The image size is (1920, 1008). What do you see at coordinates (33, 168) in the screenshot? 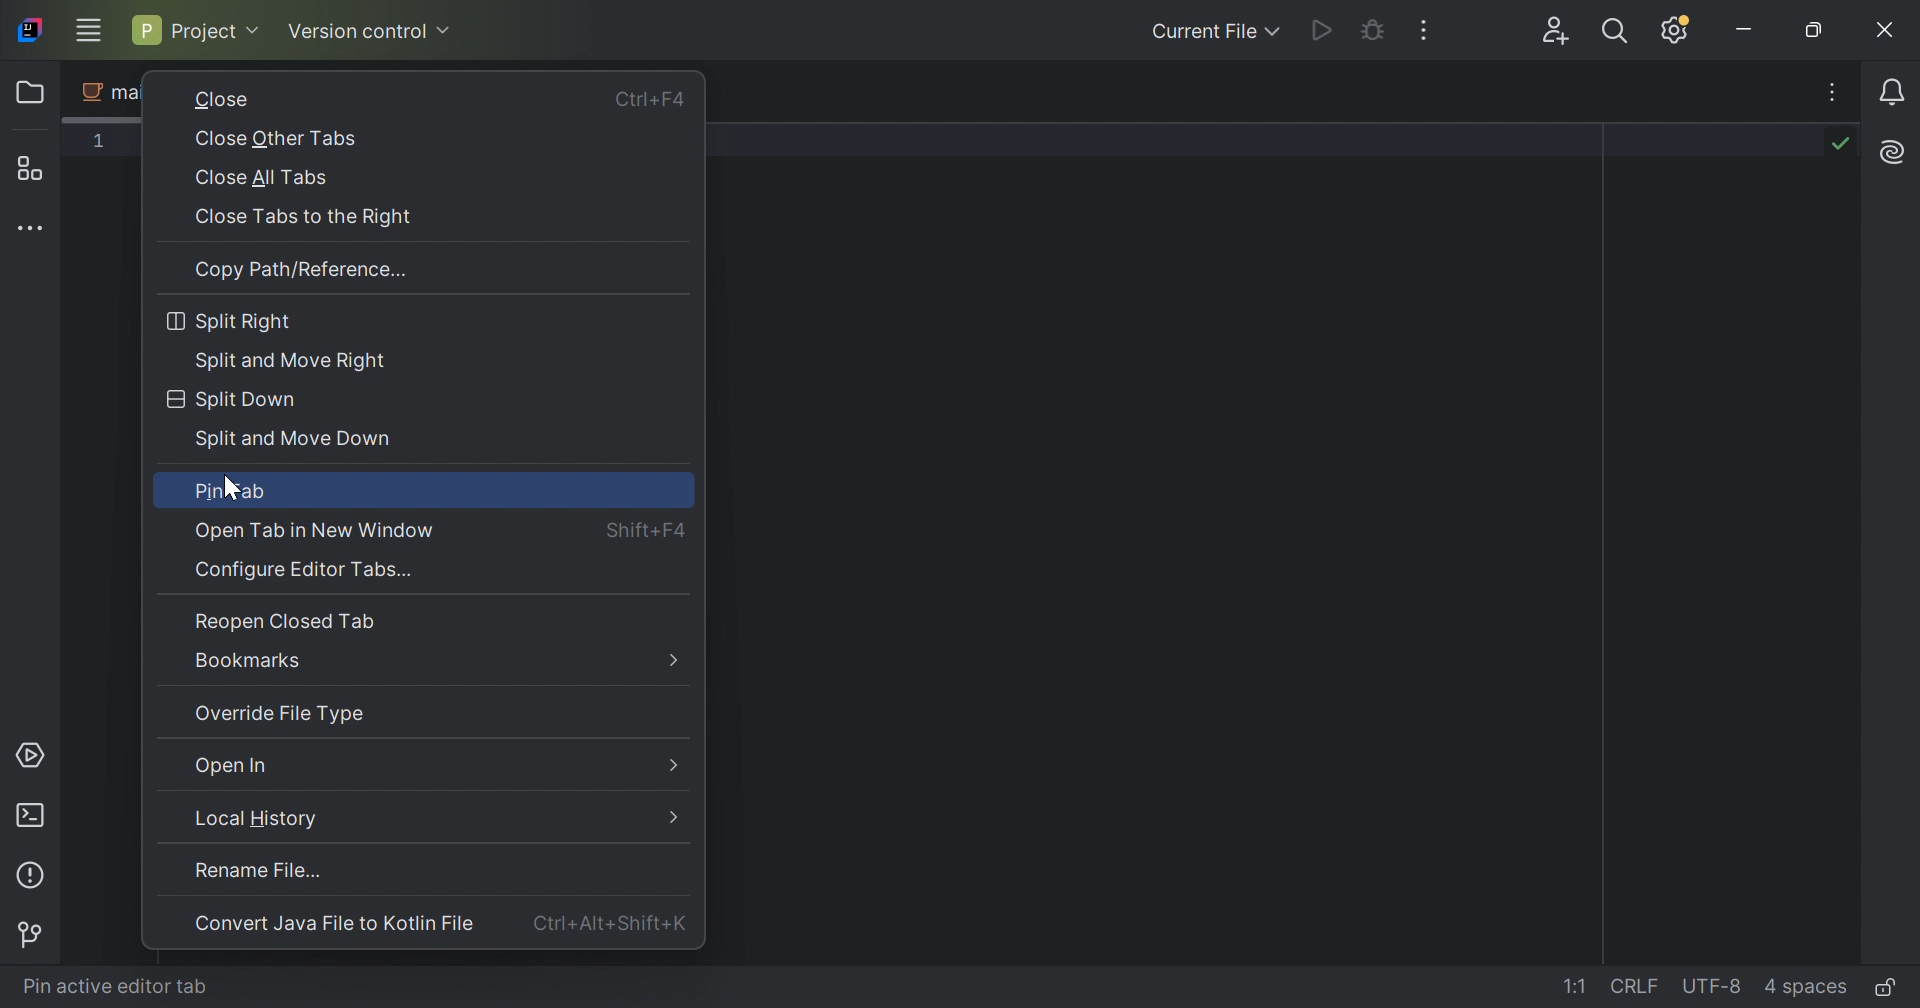
I see `Structure` at bounding box center [33, 168].